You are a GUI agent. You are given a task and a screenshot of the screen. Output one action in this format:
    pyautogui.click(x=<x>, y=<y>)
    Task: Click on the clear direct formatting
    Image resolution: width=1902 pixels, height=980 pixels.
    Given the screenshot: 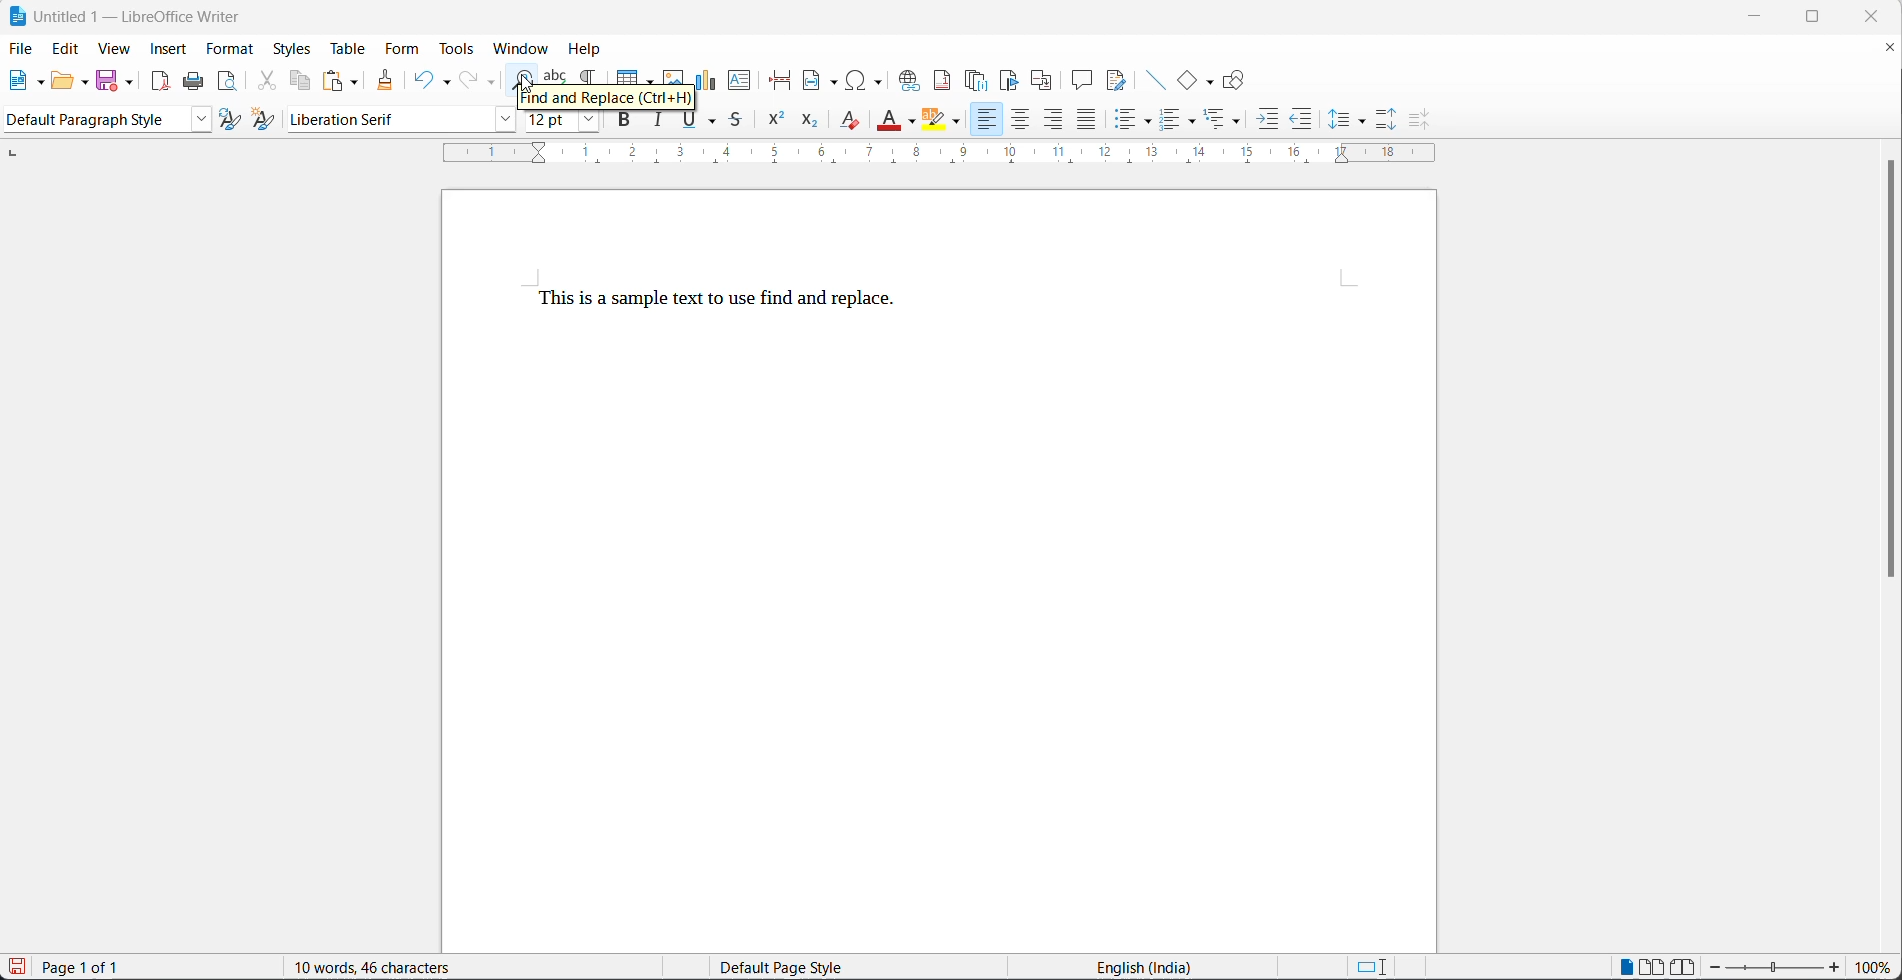 What is the action you would take?
    pyautogui.click(x=849, y=124)
    